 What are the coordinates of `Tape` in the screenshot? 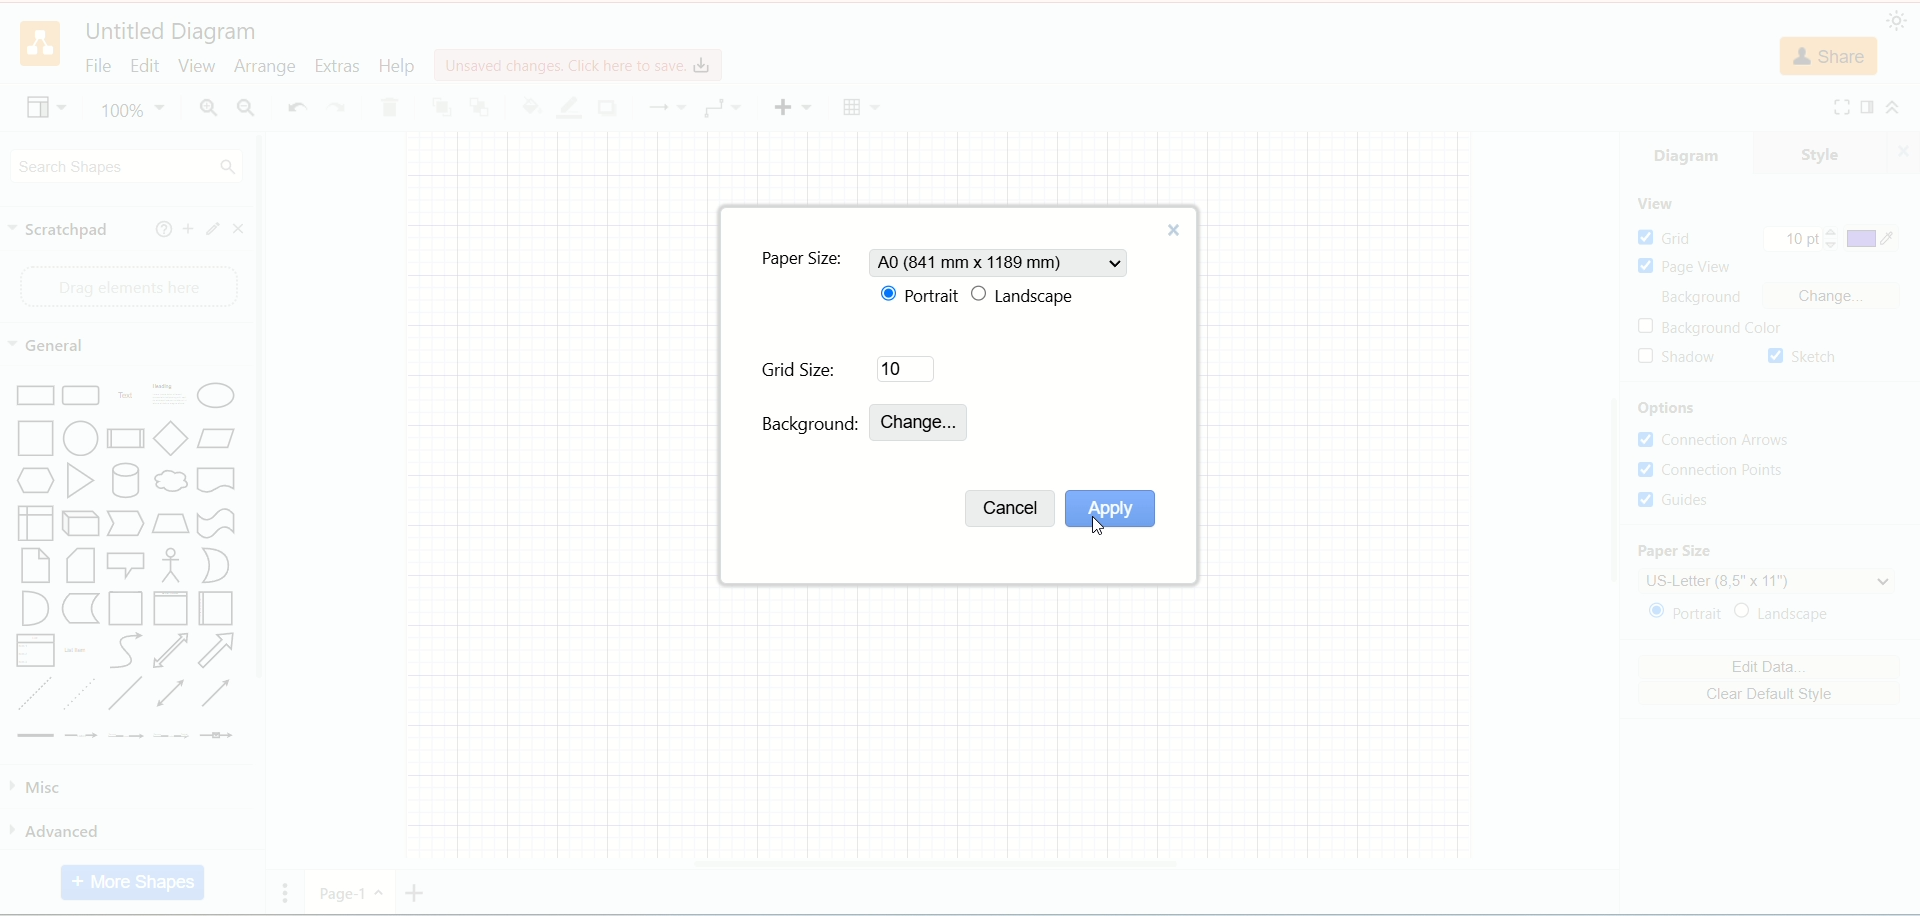 It's located at (216, 524).